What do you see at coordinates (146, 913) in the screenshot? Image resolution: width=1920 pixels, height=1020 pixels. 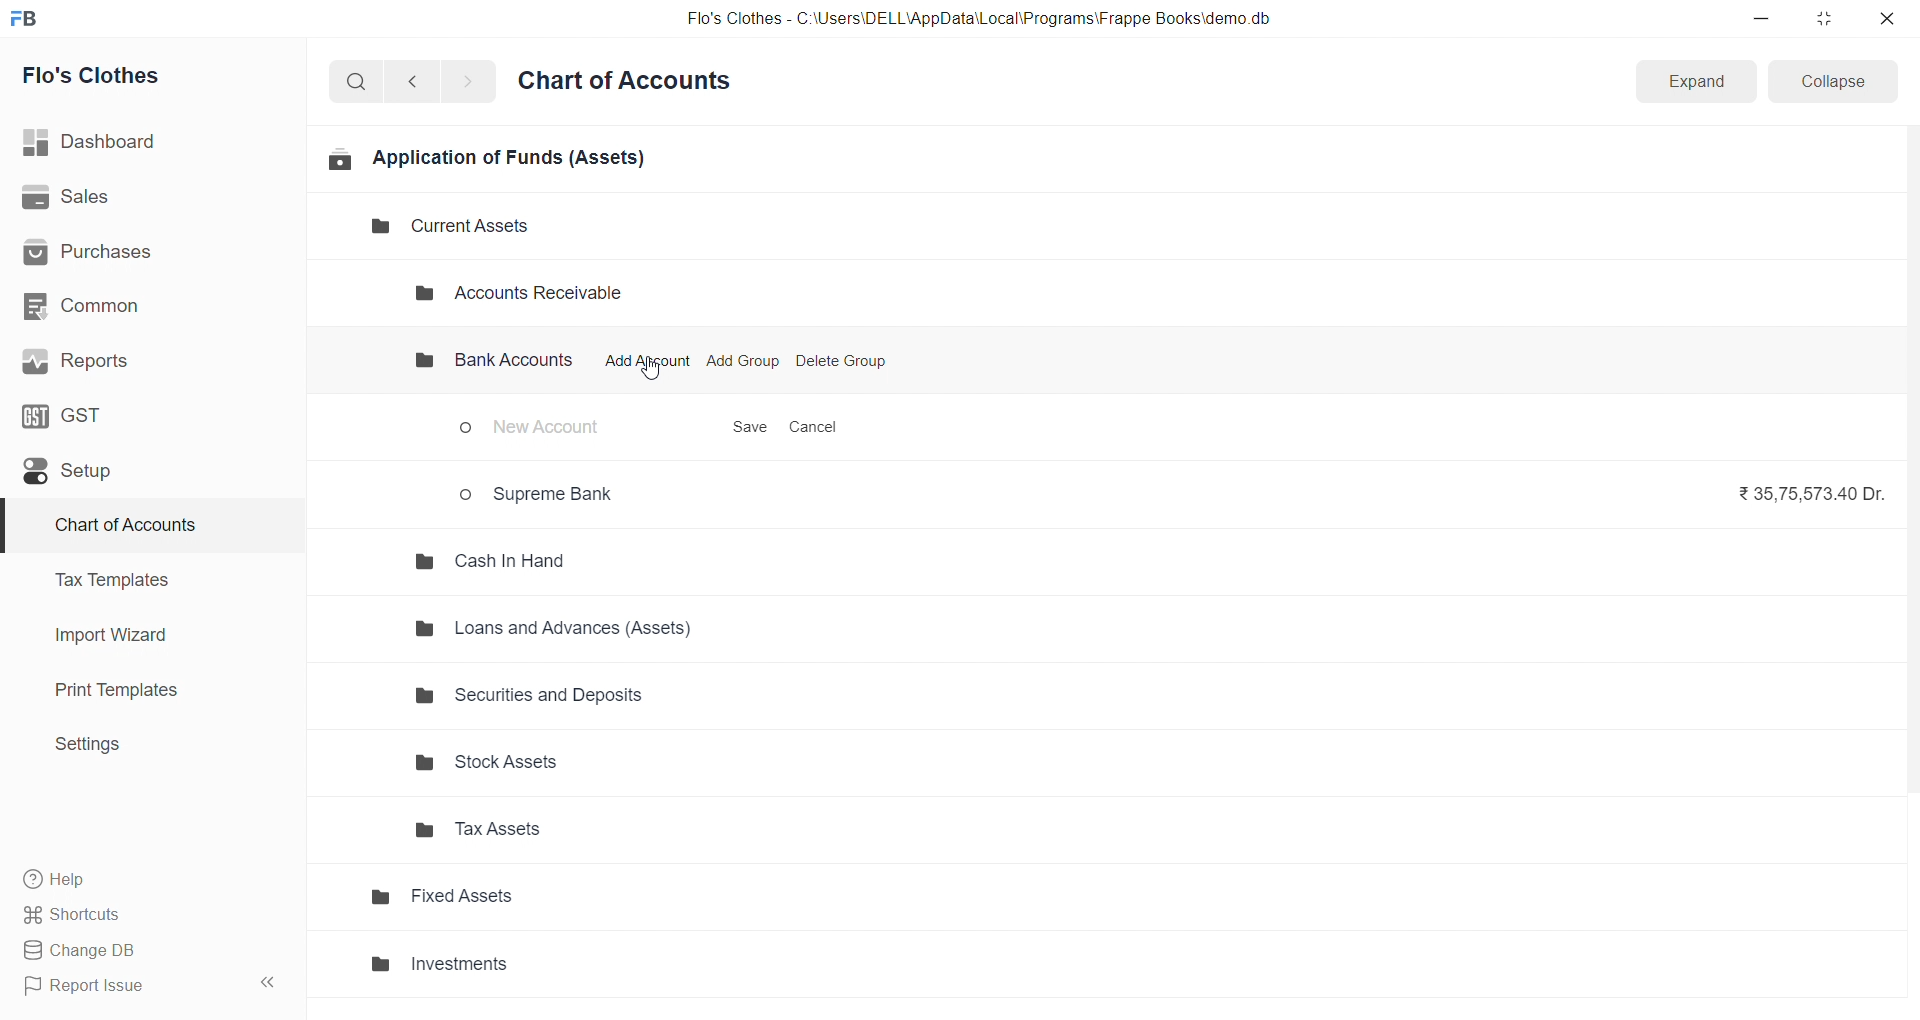 I see `Shortcuts` at bounding box center [146, 913].